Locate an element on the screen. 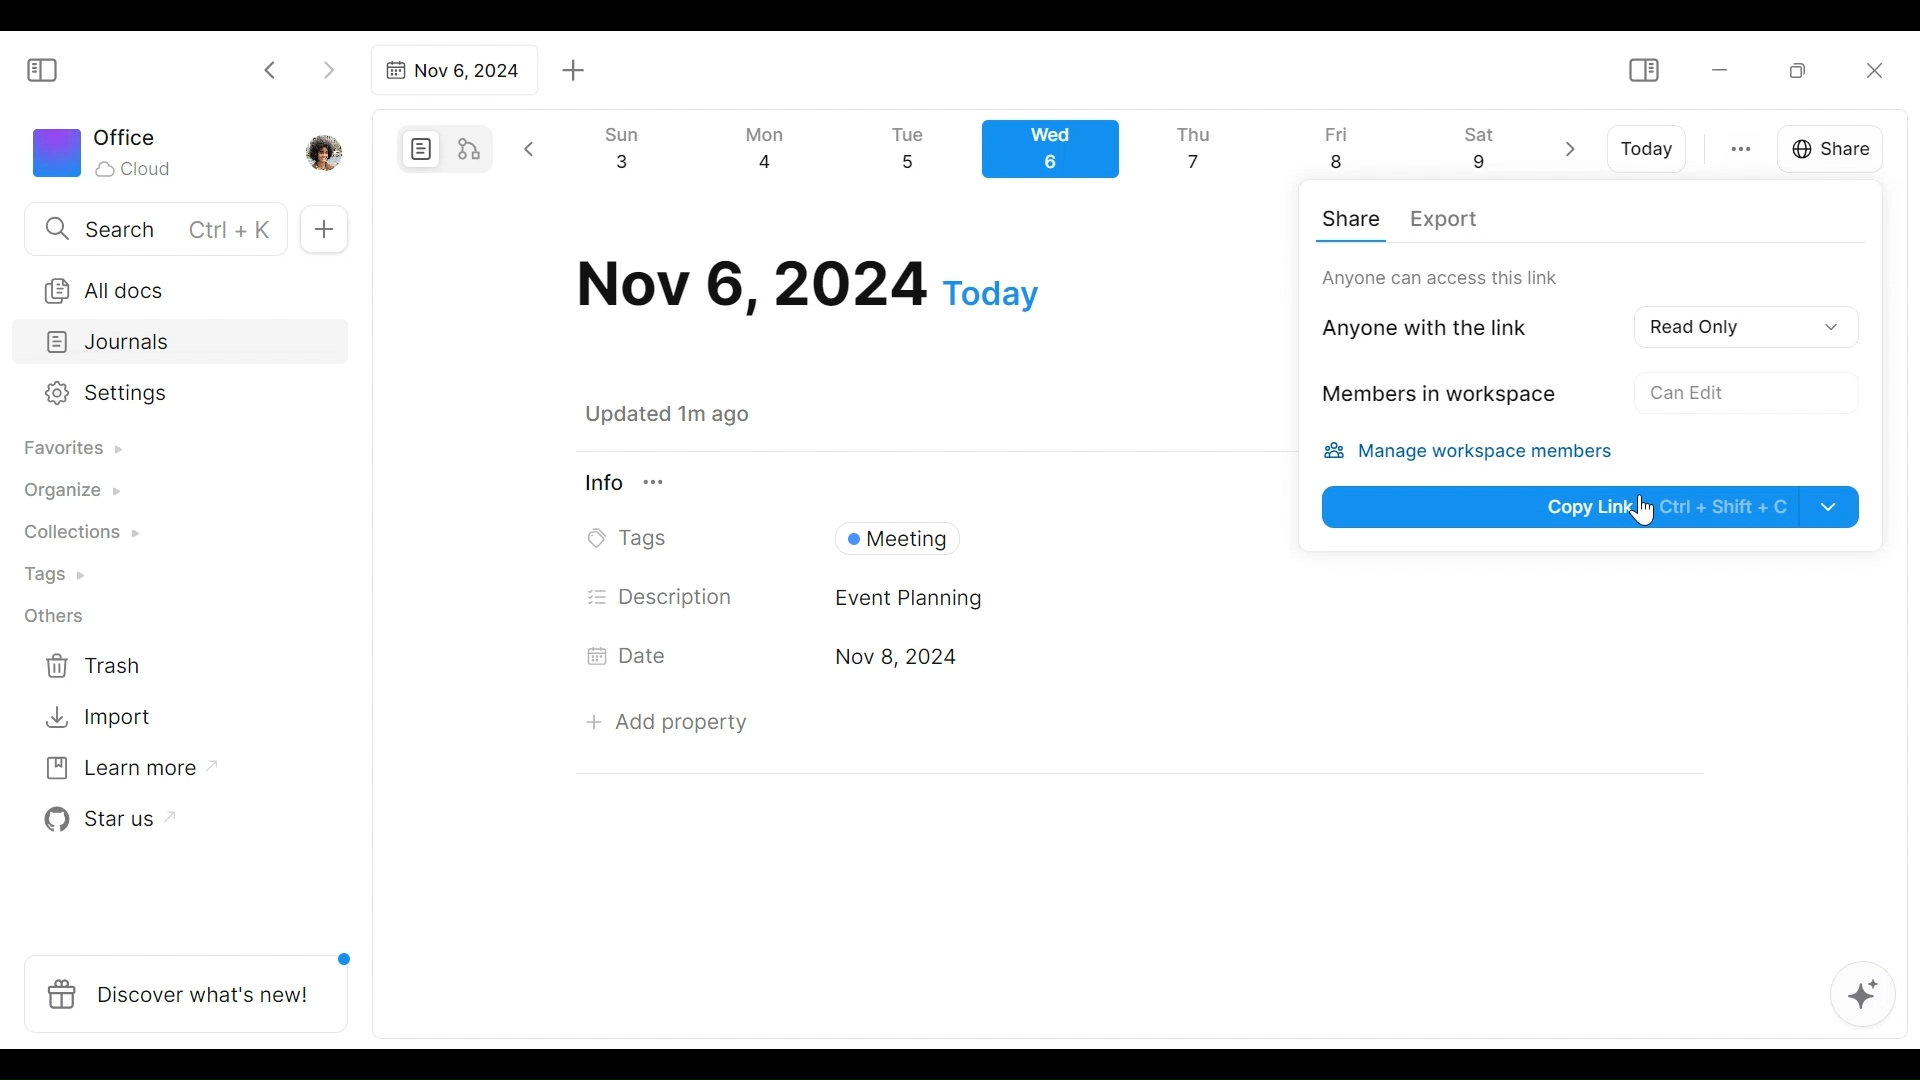  Search is located at coordinates (153, 228).